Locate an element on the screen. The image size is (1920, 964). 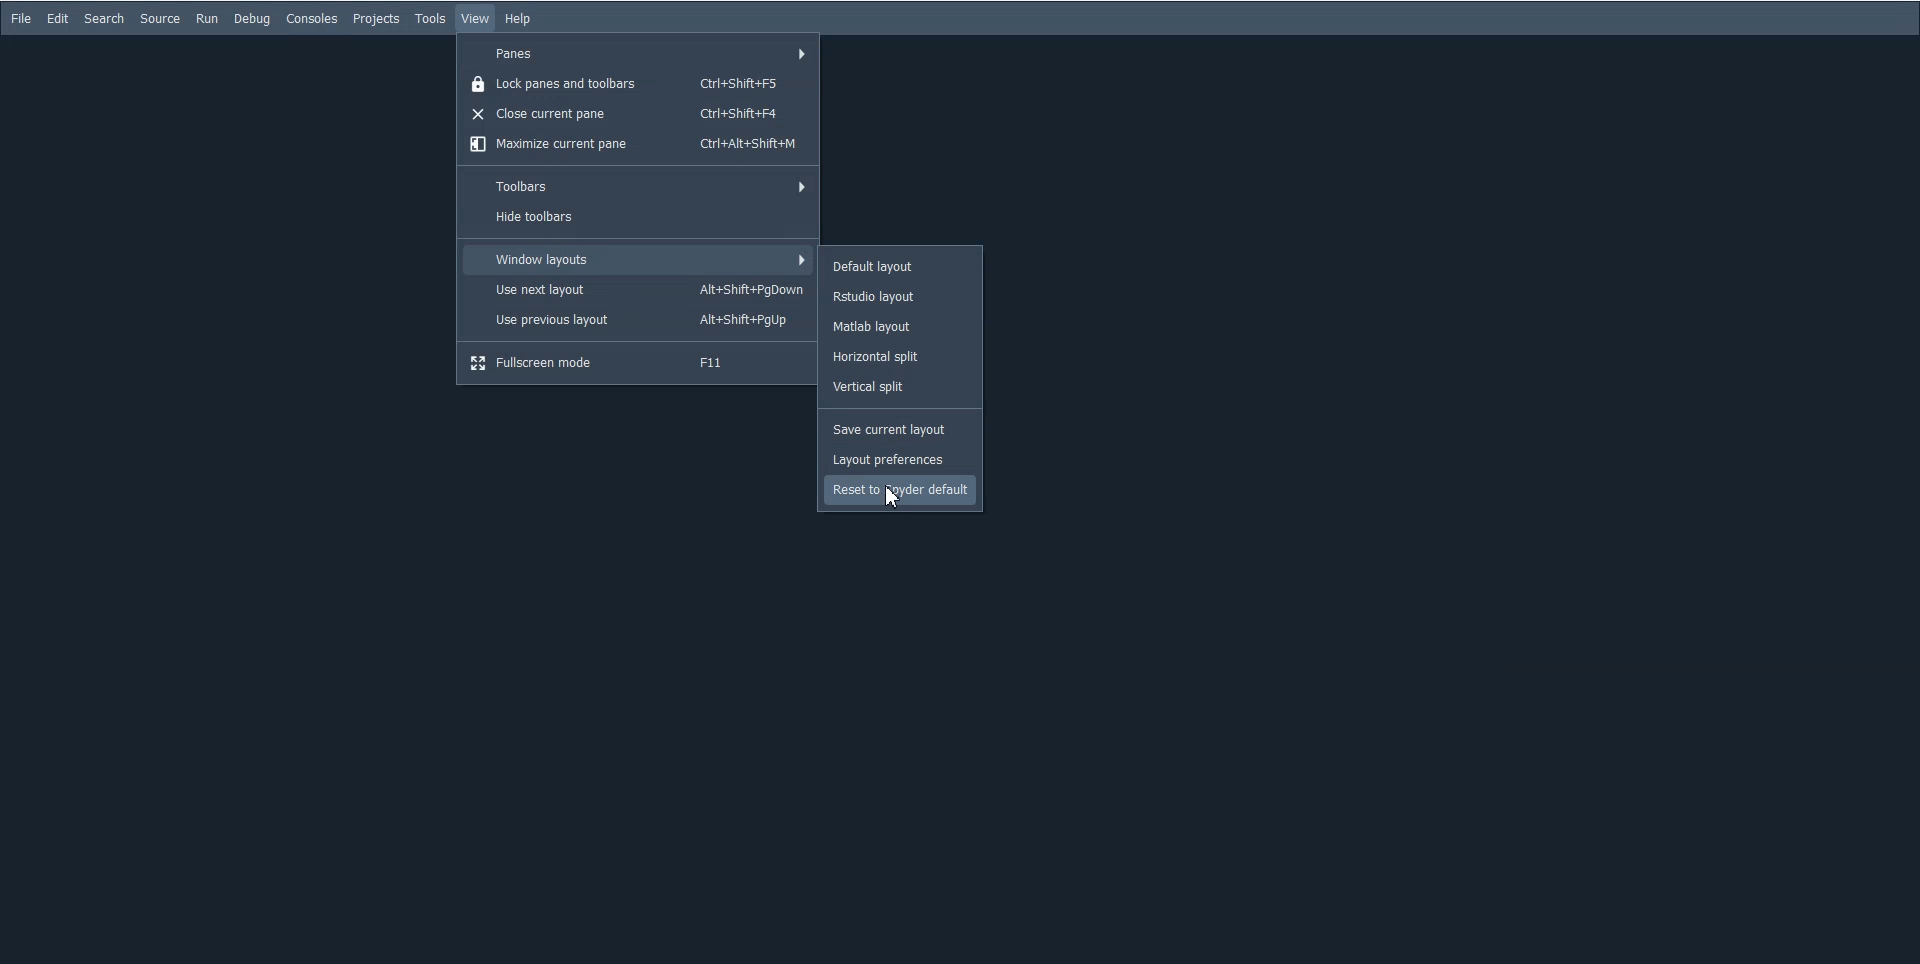
Source is located at coordinates (159, 19).